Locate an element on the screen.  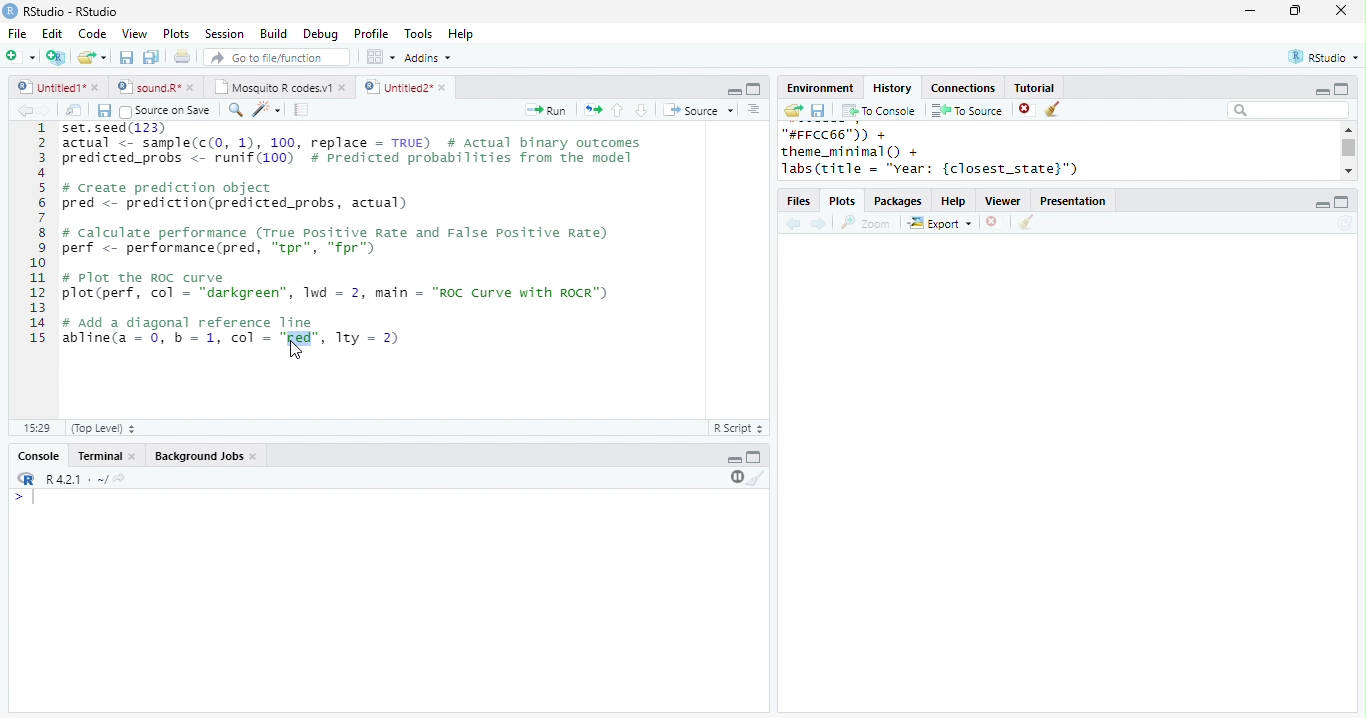
minimize is located at coordinates (1321, 92).